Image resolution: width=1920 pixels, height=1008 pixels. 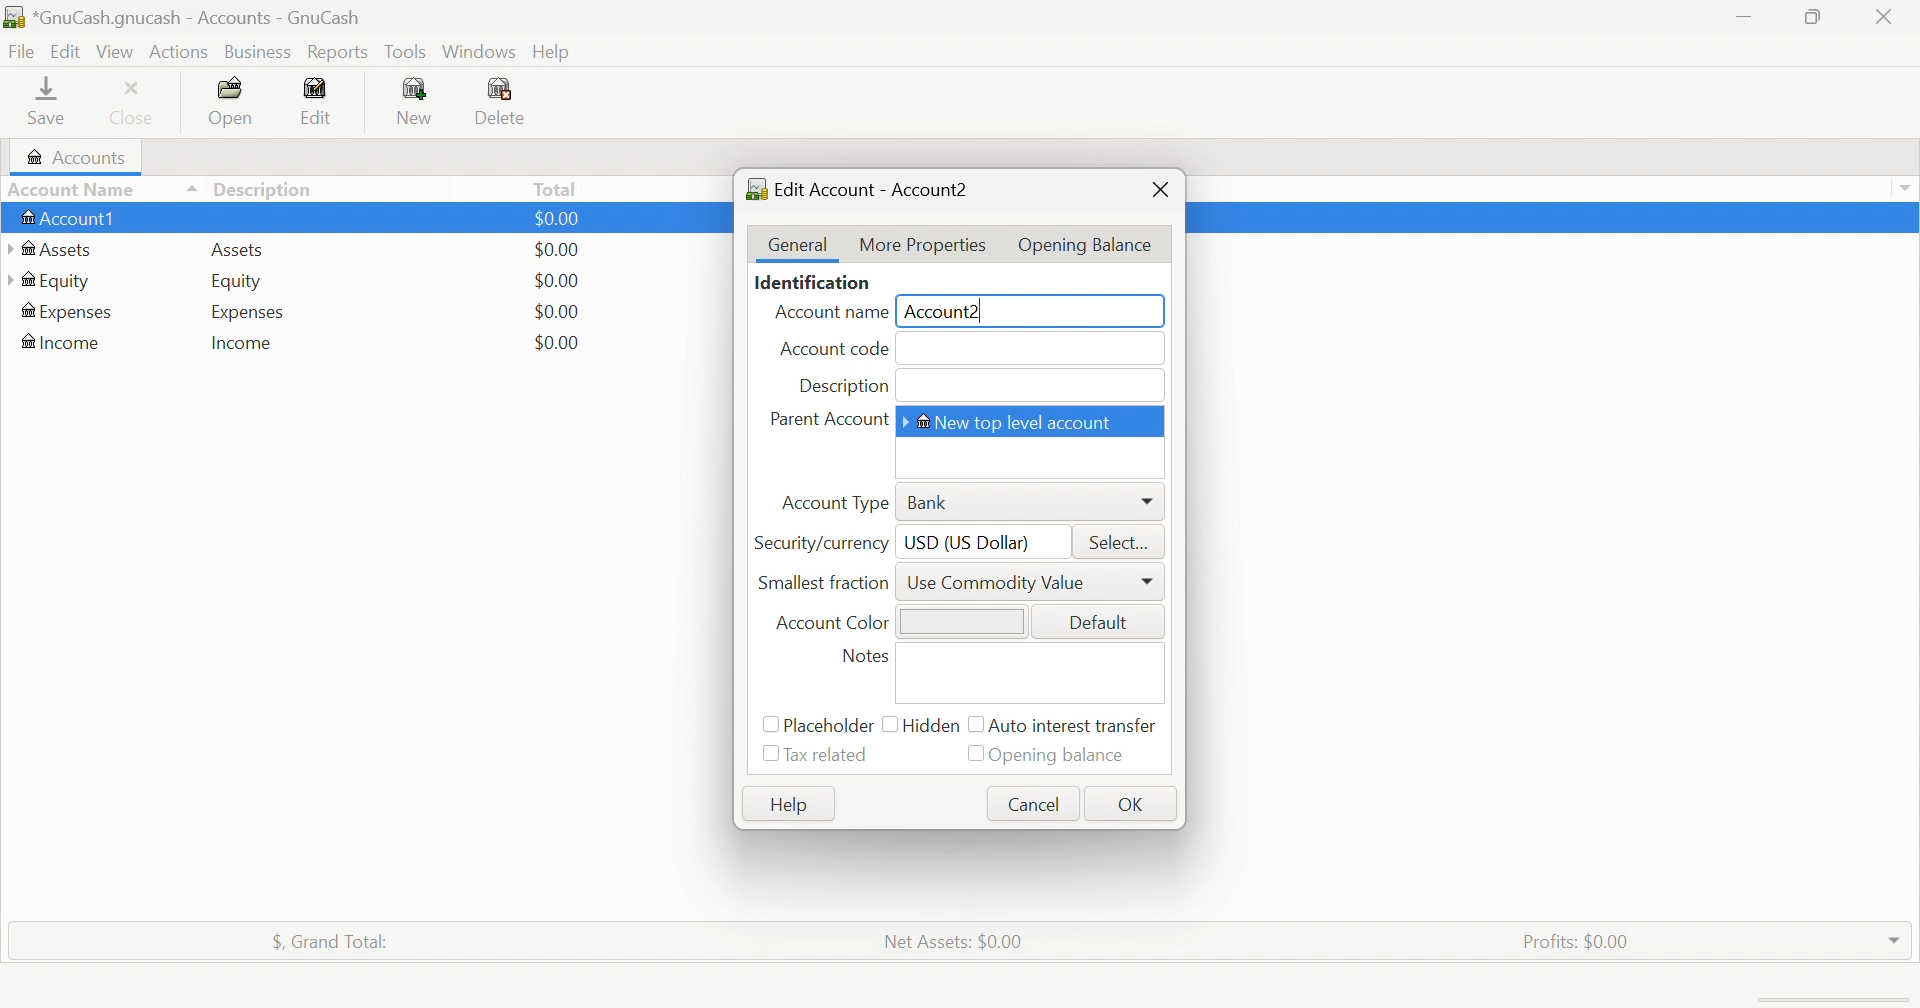 What do you see at coordinates (1084, 243) in the screenshot?
I see `Opening Balance` at bounding box center [1084, 243].